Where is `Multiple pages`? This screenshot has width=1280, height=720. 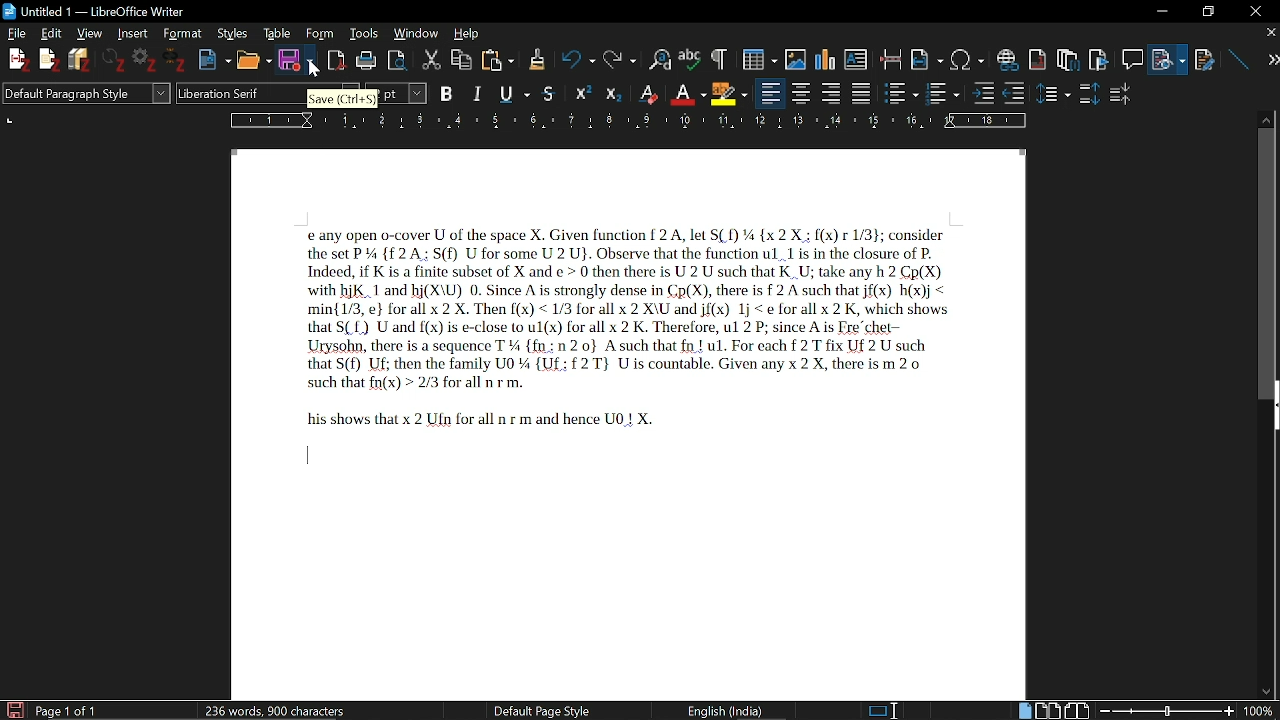
Multiple pages is located at coordinates (1051, 709).